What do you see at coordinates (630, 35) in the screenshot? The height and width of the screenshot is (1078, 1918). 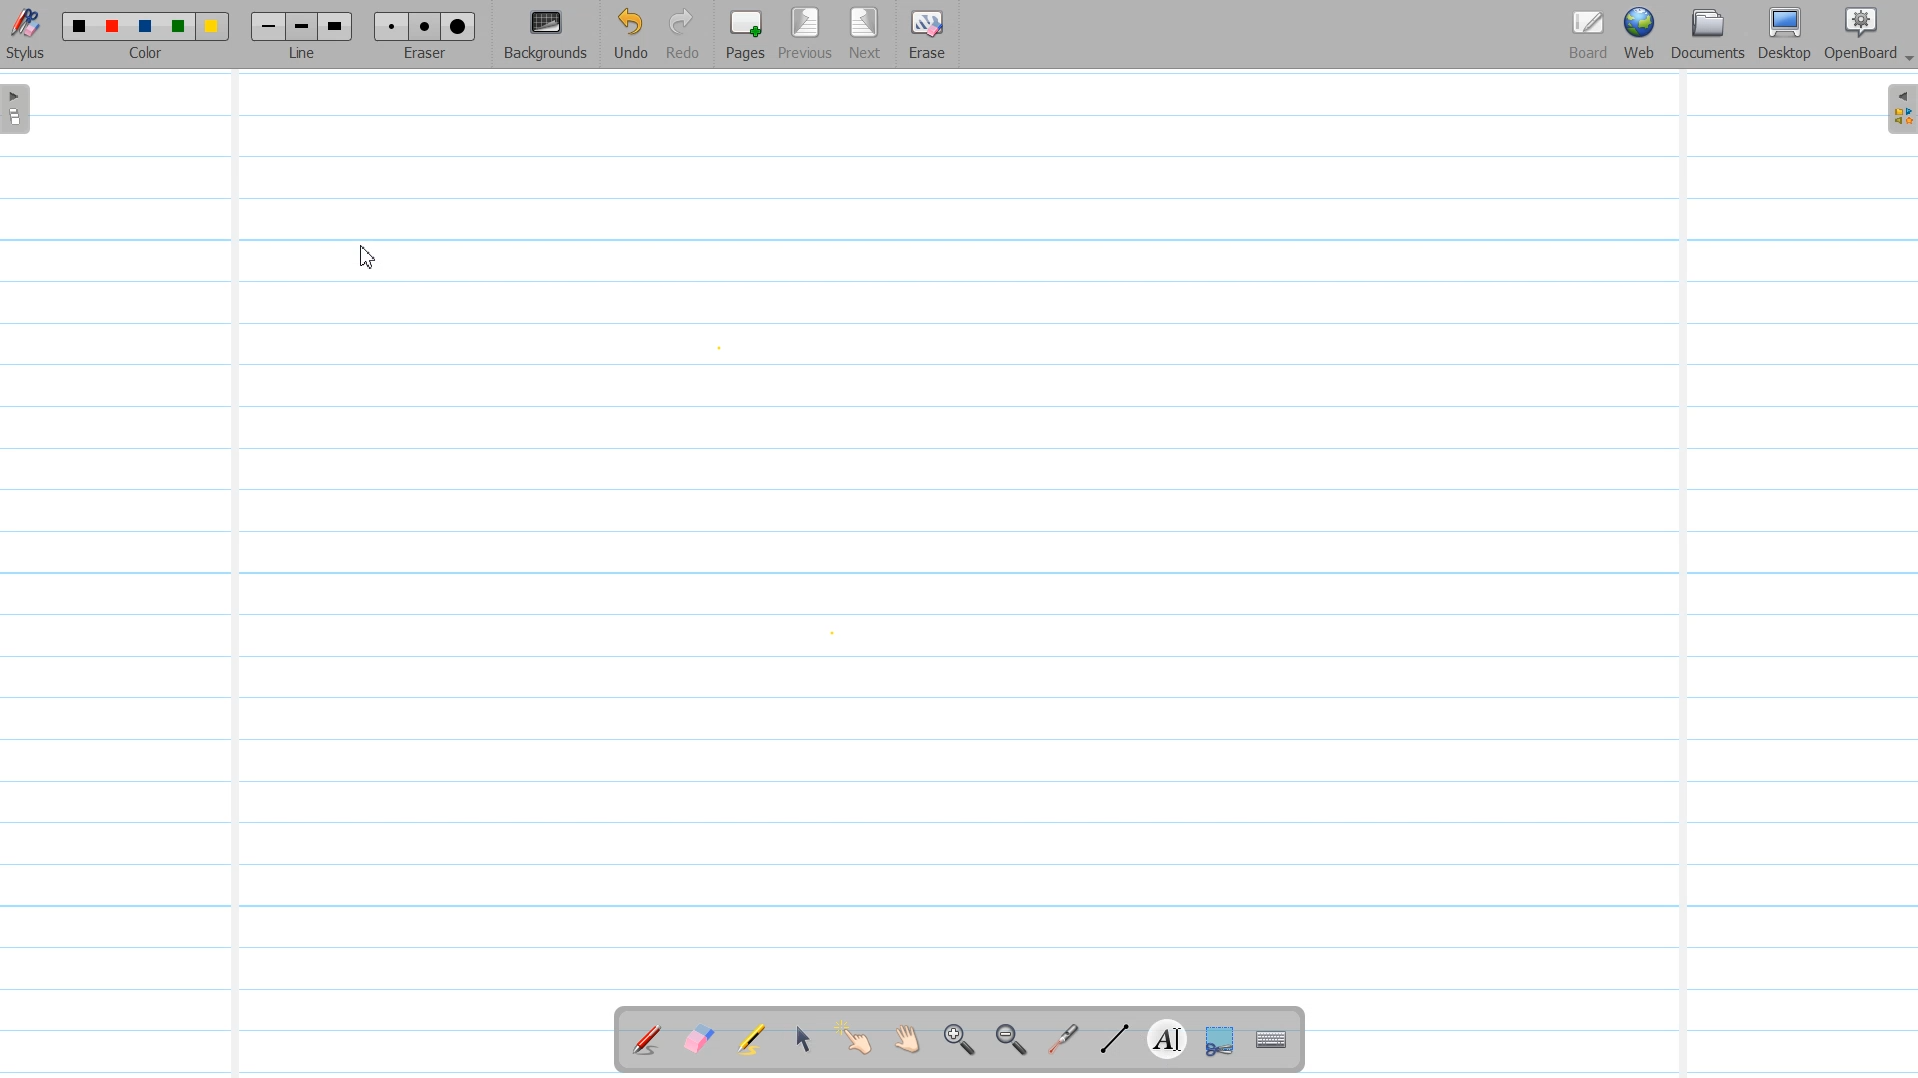 I see `Undo` at bounding box center [630, 35].